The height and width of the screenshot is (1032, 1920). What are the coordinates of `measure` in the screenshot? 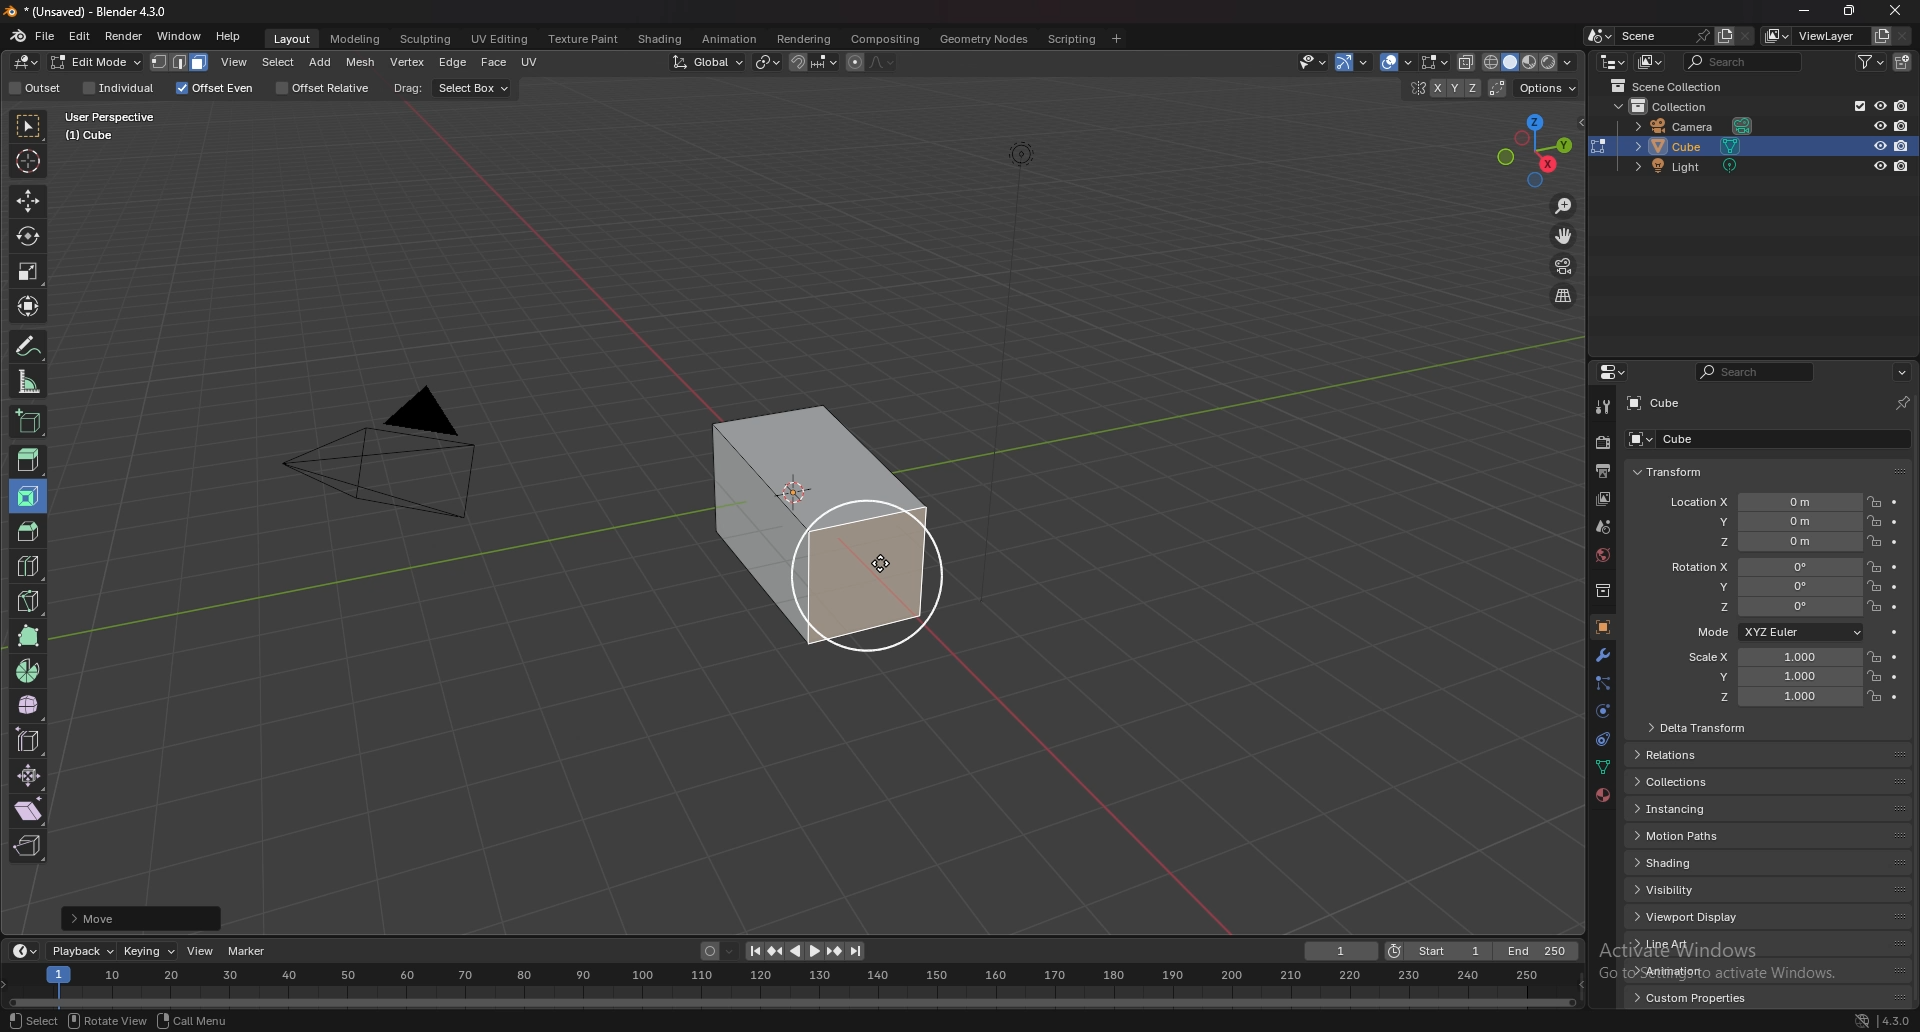 It's located at (30, 381).